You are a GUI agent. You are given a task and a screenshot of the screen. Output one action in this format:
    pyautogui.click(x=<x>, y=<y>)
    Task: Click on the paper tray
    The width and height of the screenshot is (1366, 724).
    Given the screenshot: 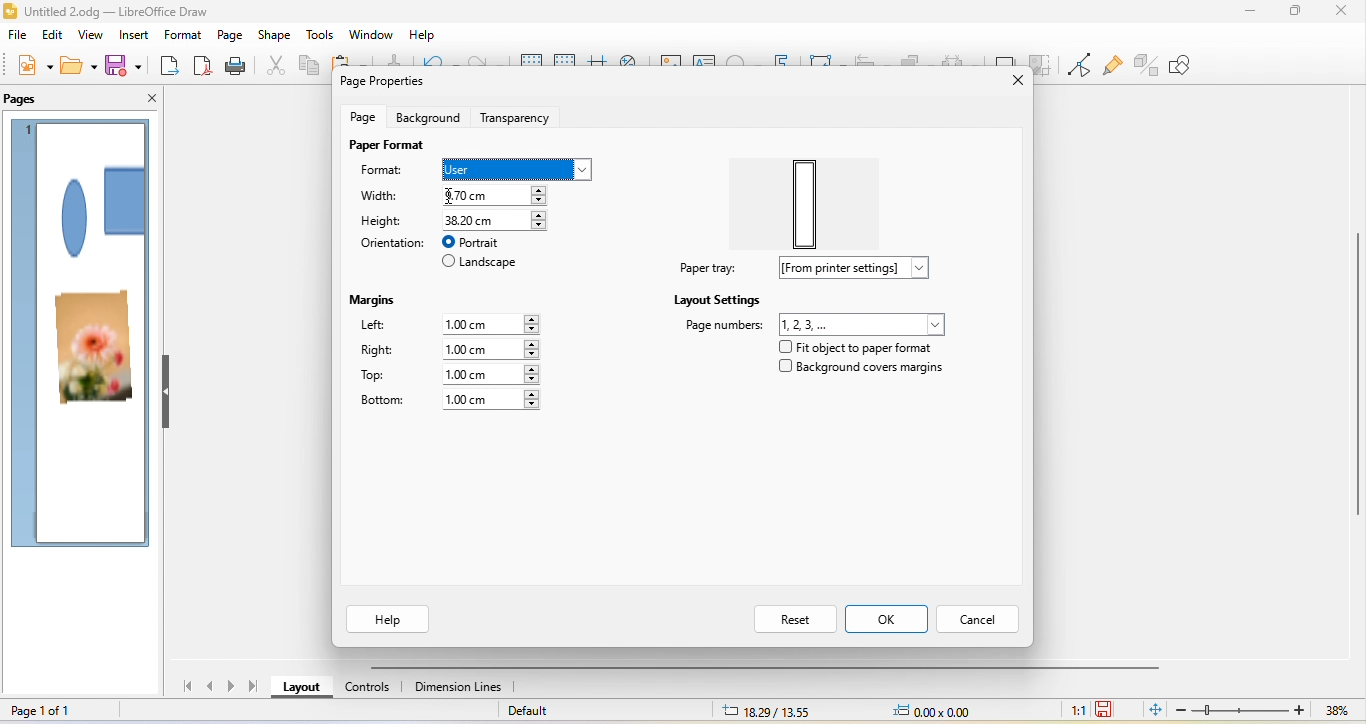 What is the action you would take?
    pyautogui.click(x=701, y=269)
    